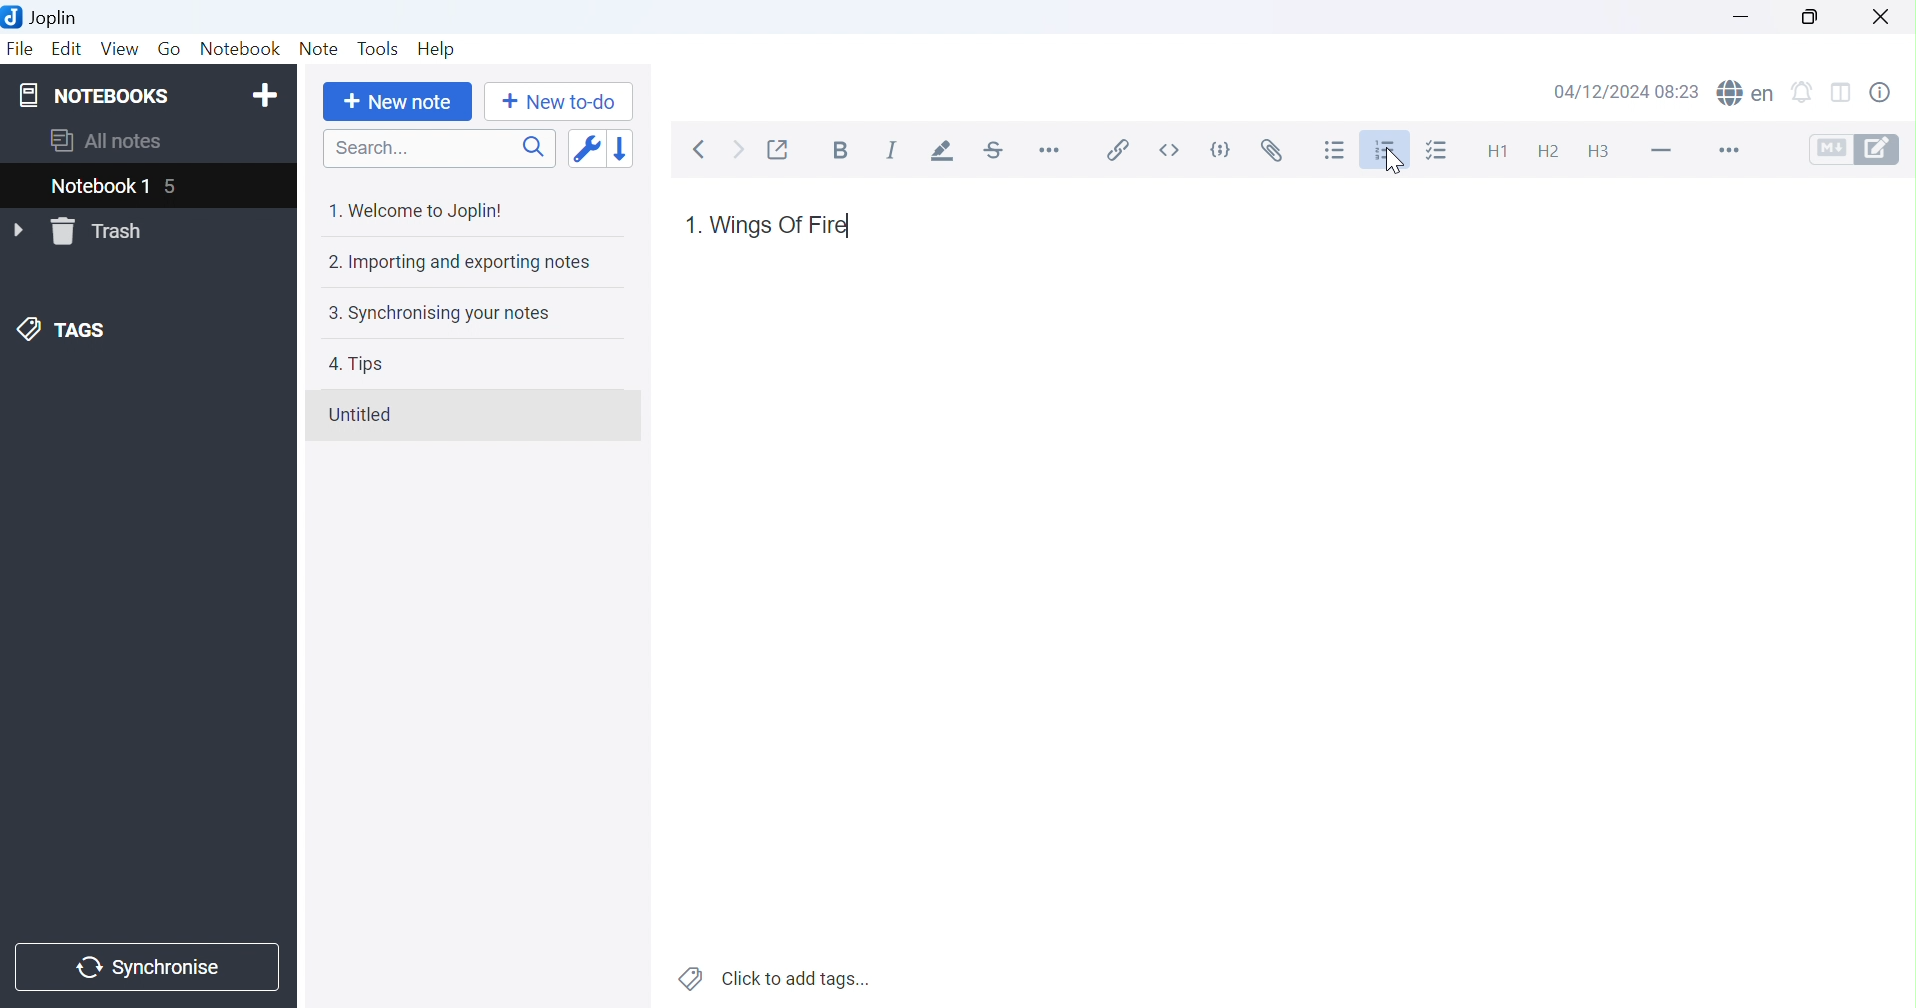  Describe the element at coordinates (20, 231) in the screenshot. I see `Drop Down` at that location.